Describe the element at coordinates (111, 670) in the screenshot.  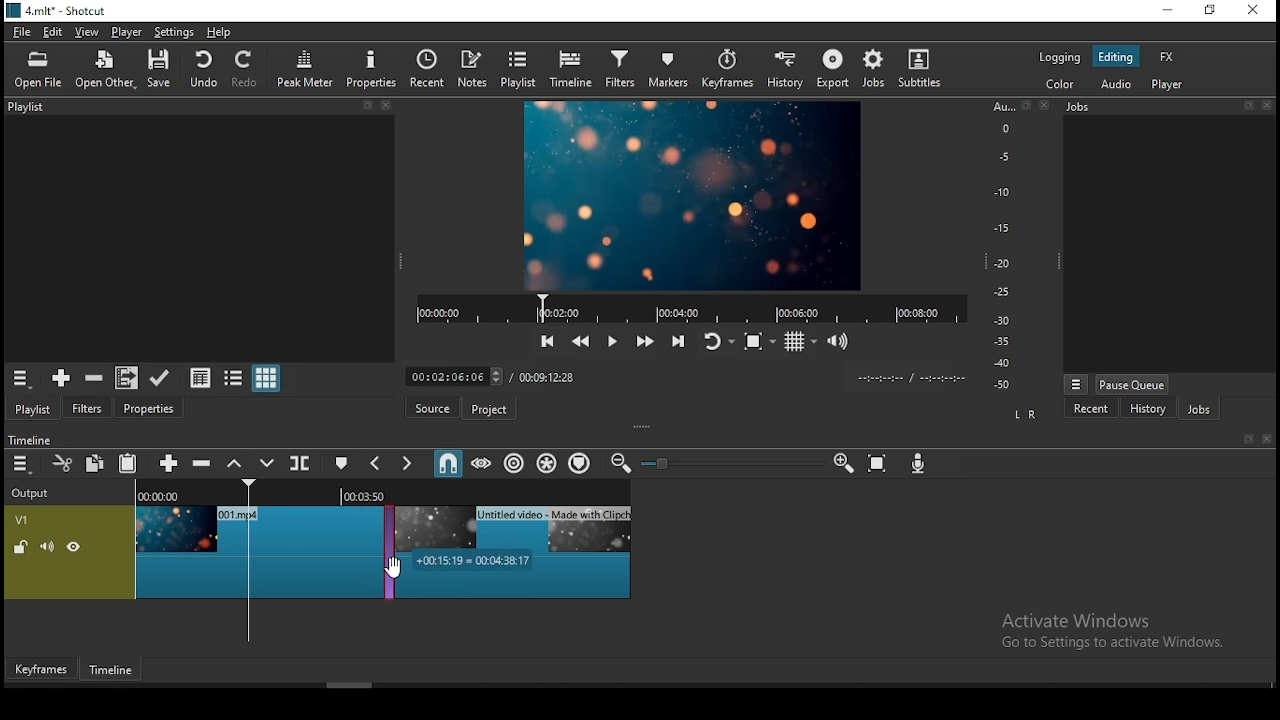
I see `timeline` at that location.